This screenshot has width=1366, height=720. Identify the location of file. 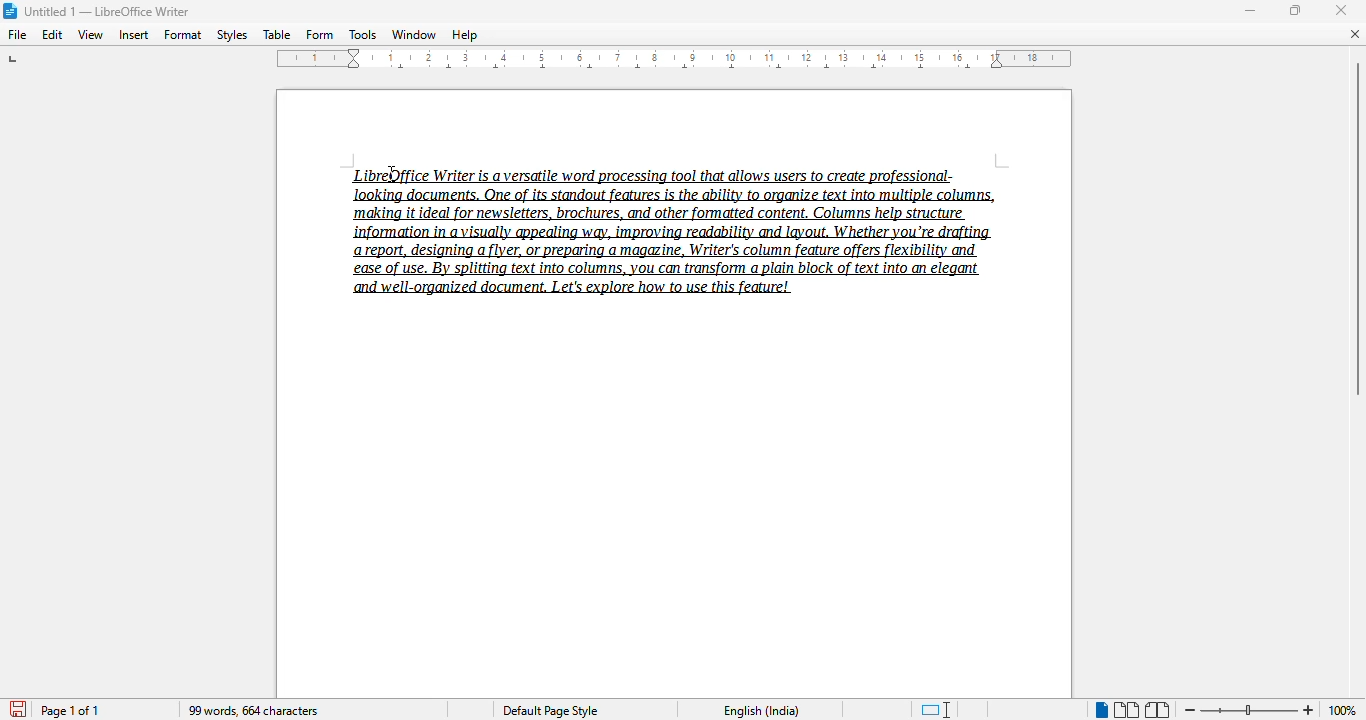
(16, 34).